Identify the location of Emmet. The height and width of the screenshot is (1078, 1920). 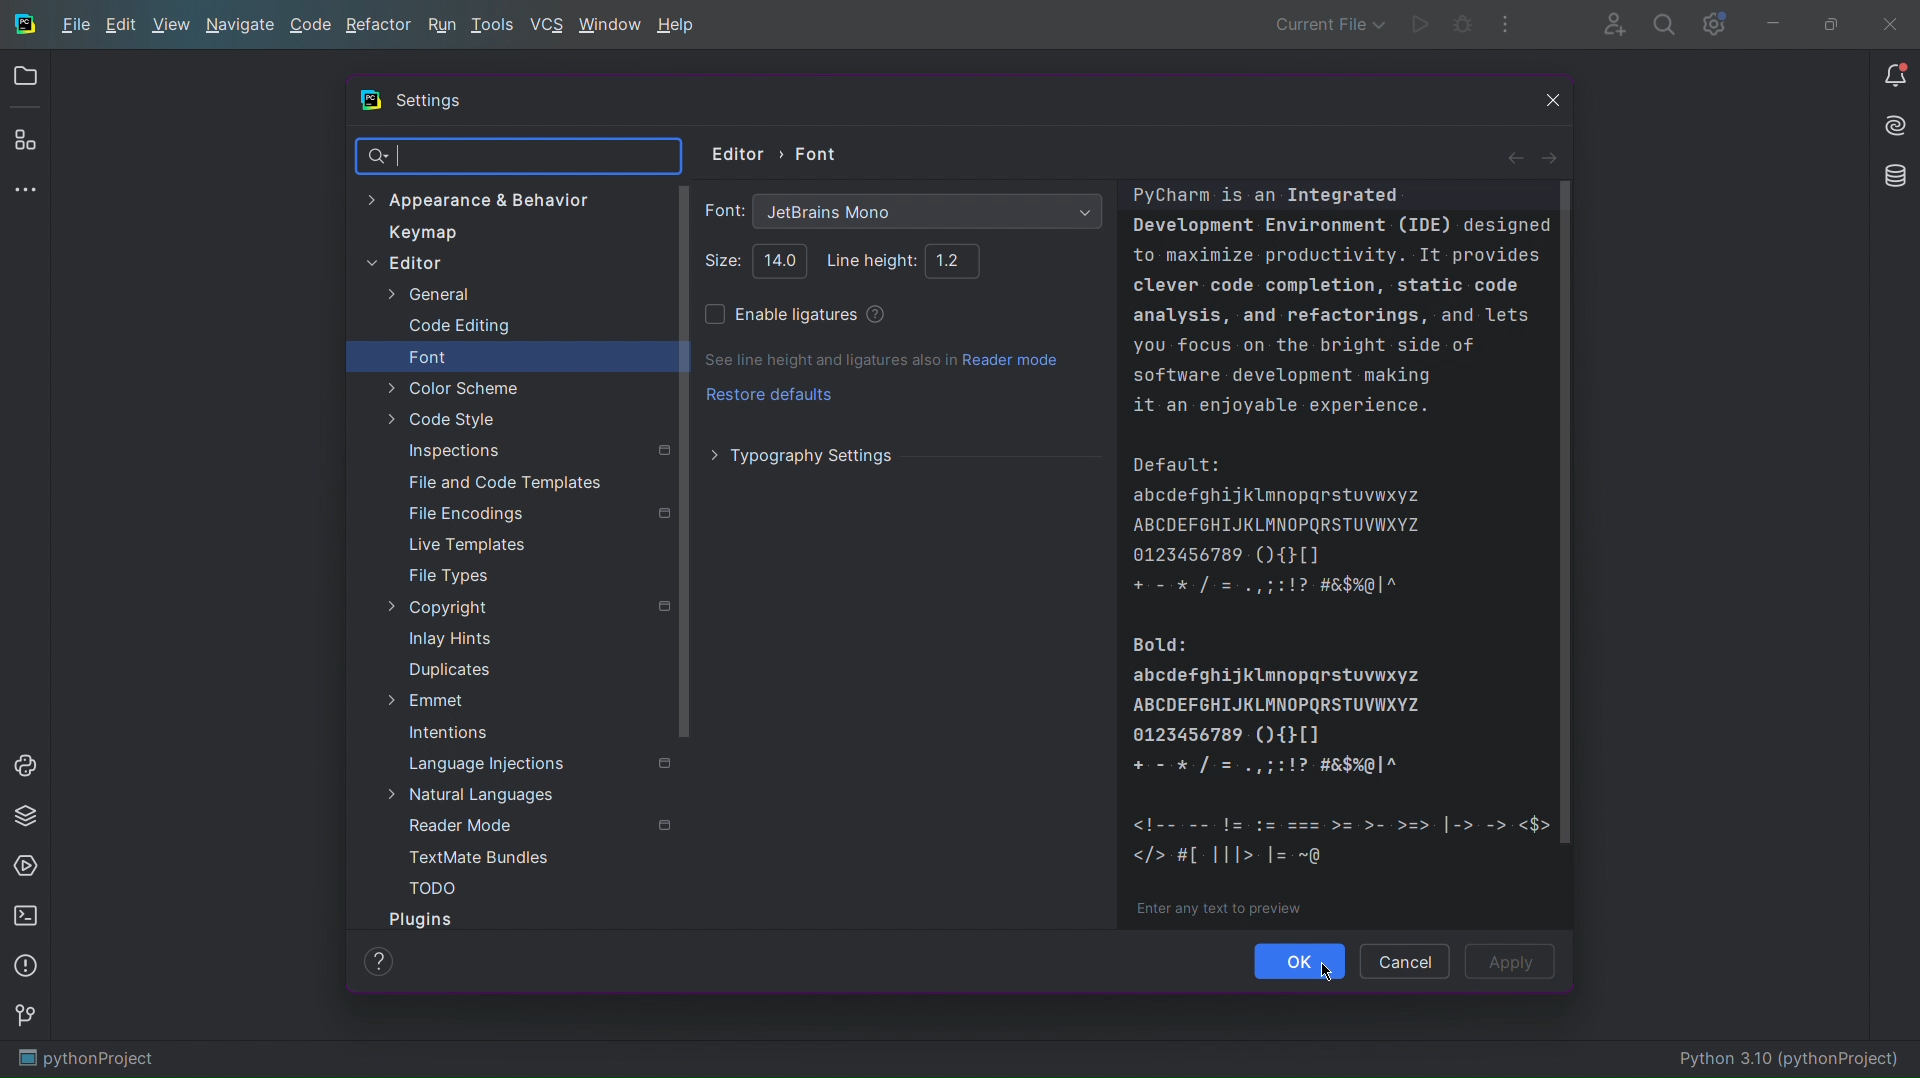
(418, 700).